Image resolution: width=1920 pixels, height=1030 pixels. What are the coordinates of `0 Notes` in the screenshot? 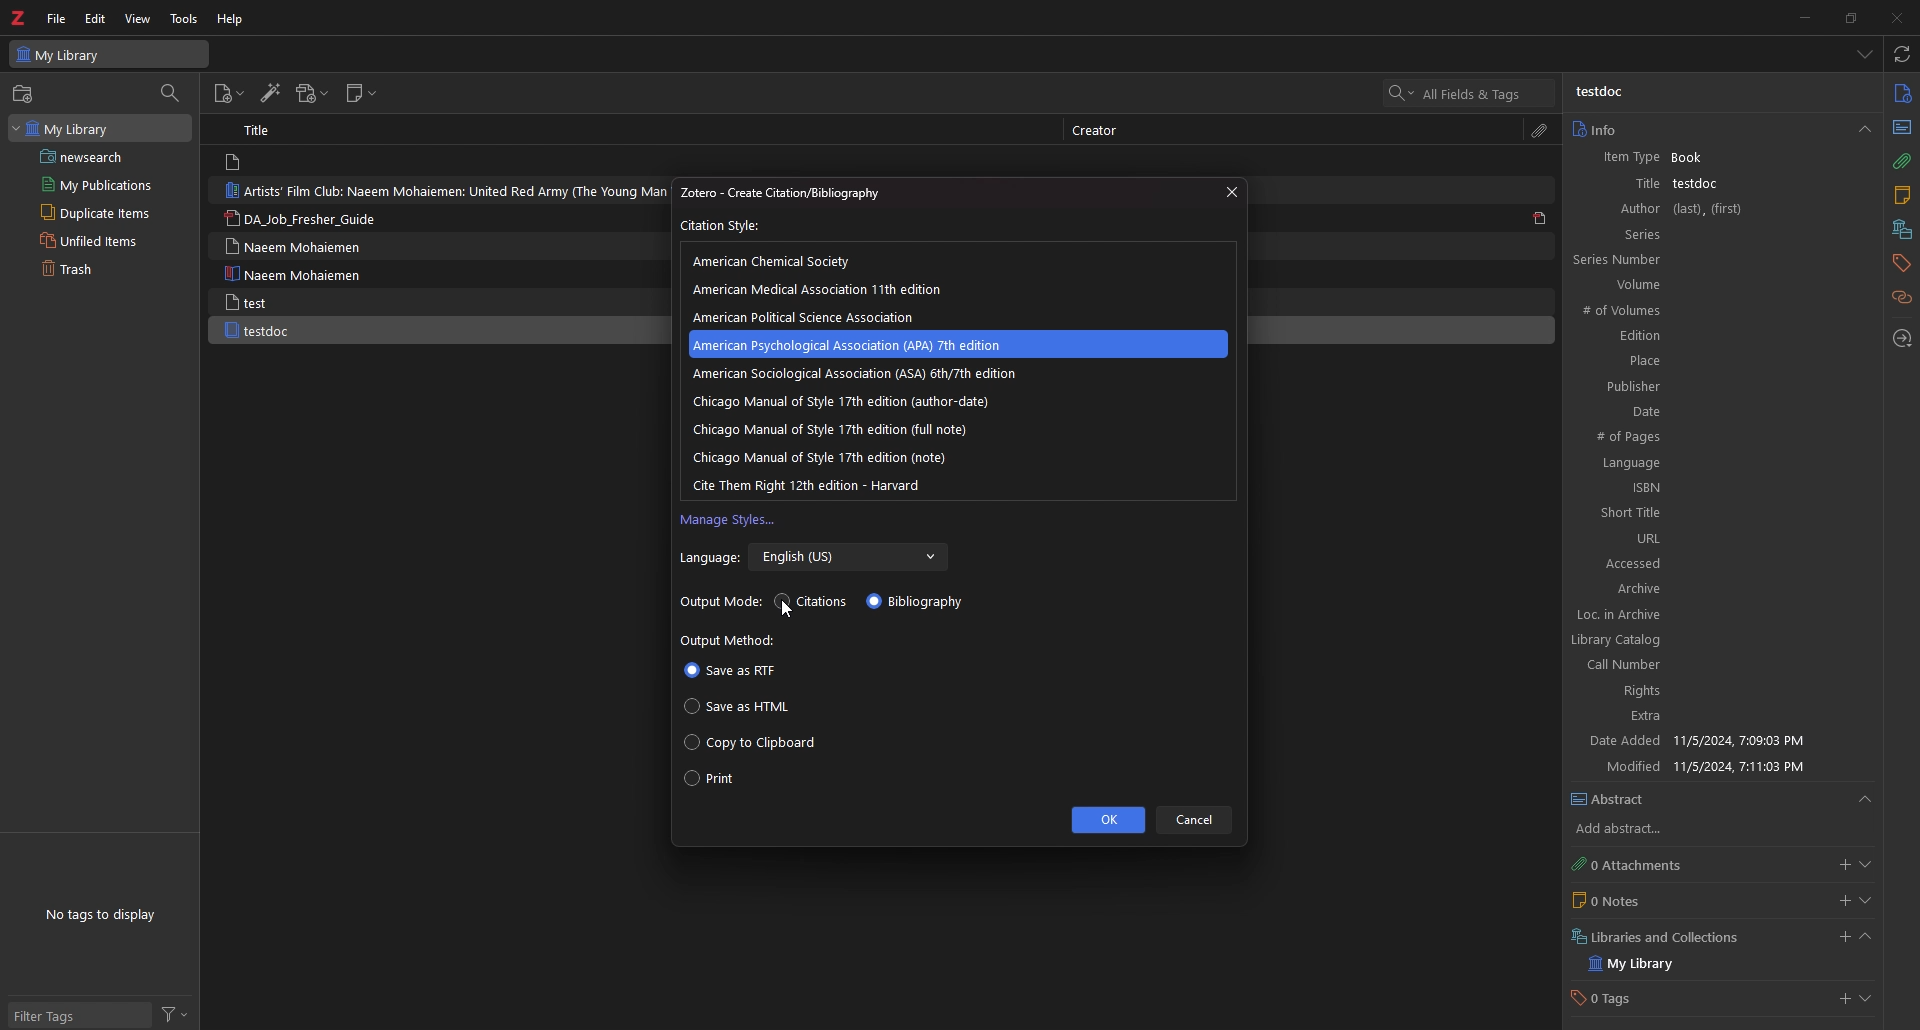 It's located at (1645, 900).